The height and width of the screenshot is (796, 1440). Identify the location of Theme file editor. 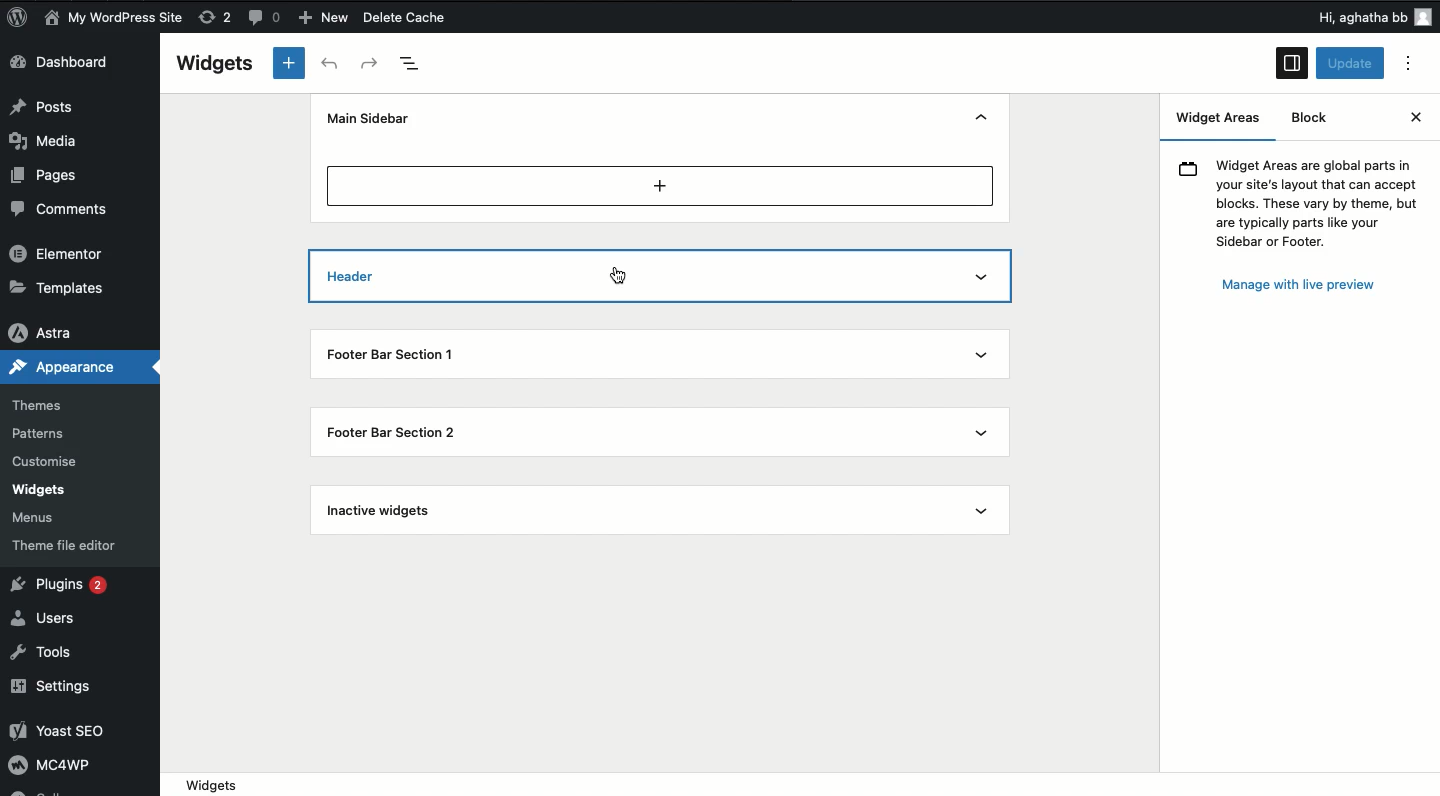
(65, 541).